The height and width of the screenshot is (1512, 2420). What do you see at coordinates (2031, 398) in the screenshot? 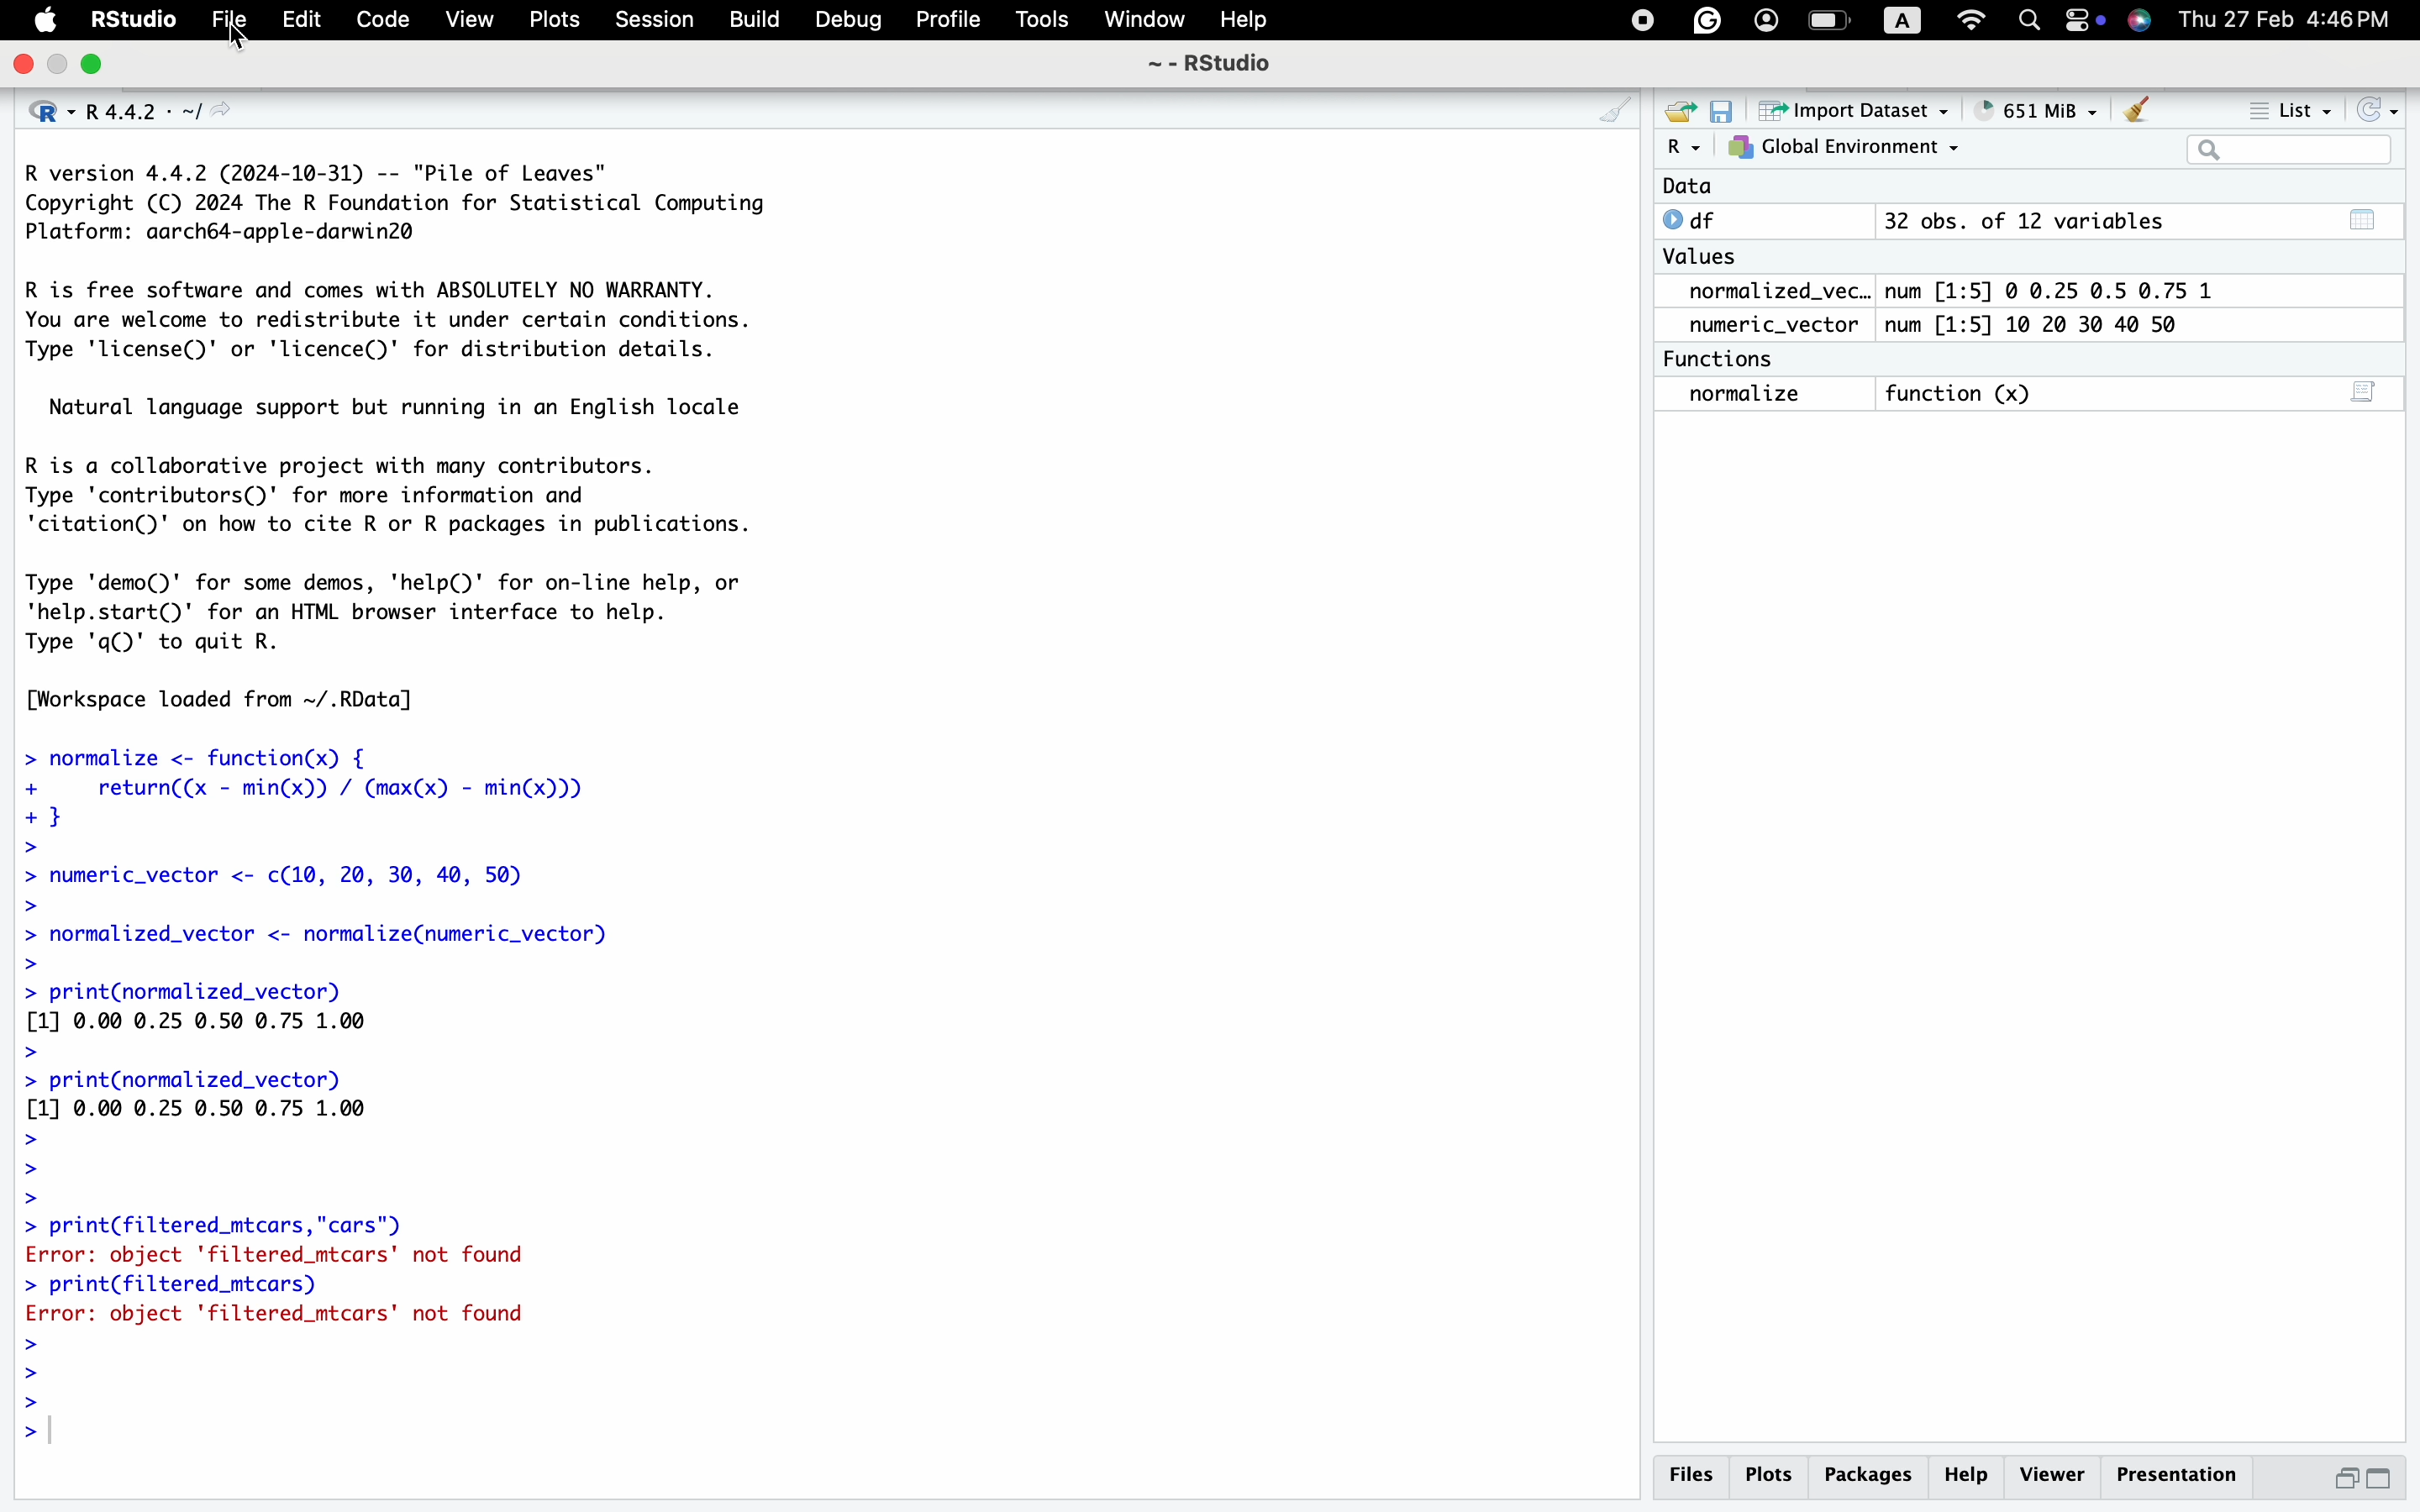
I see `normalize function (x) 3` at bounding box center [2031, 398].